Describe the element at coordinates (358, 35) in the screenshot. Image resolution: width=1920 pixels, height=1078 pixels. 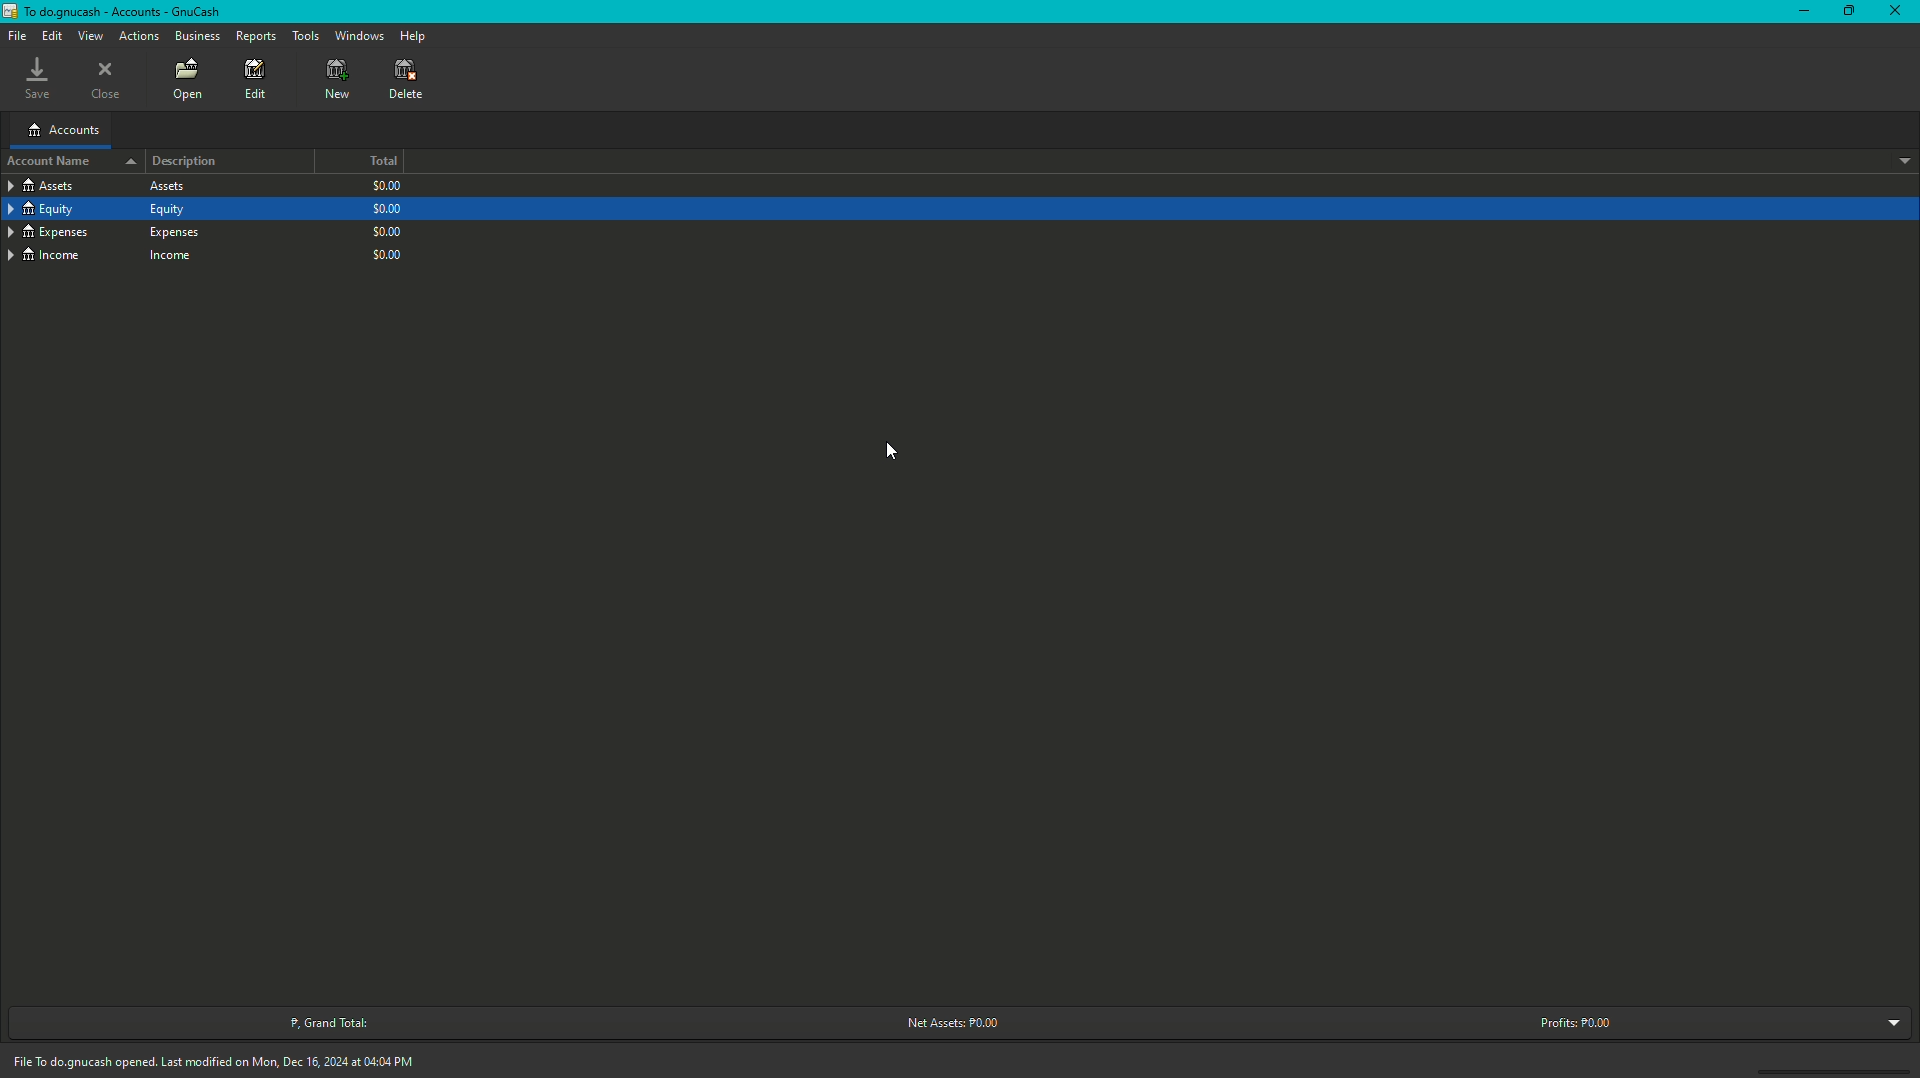
I see `Windows` at that location.